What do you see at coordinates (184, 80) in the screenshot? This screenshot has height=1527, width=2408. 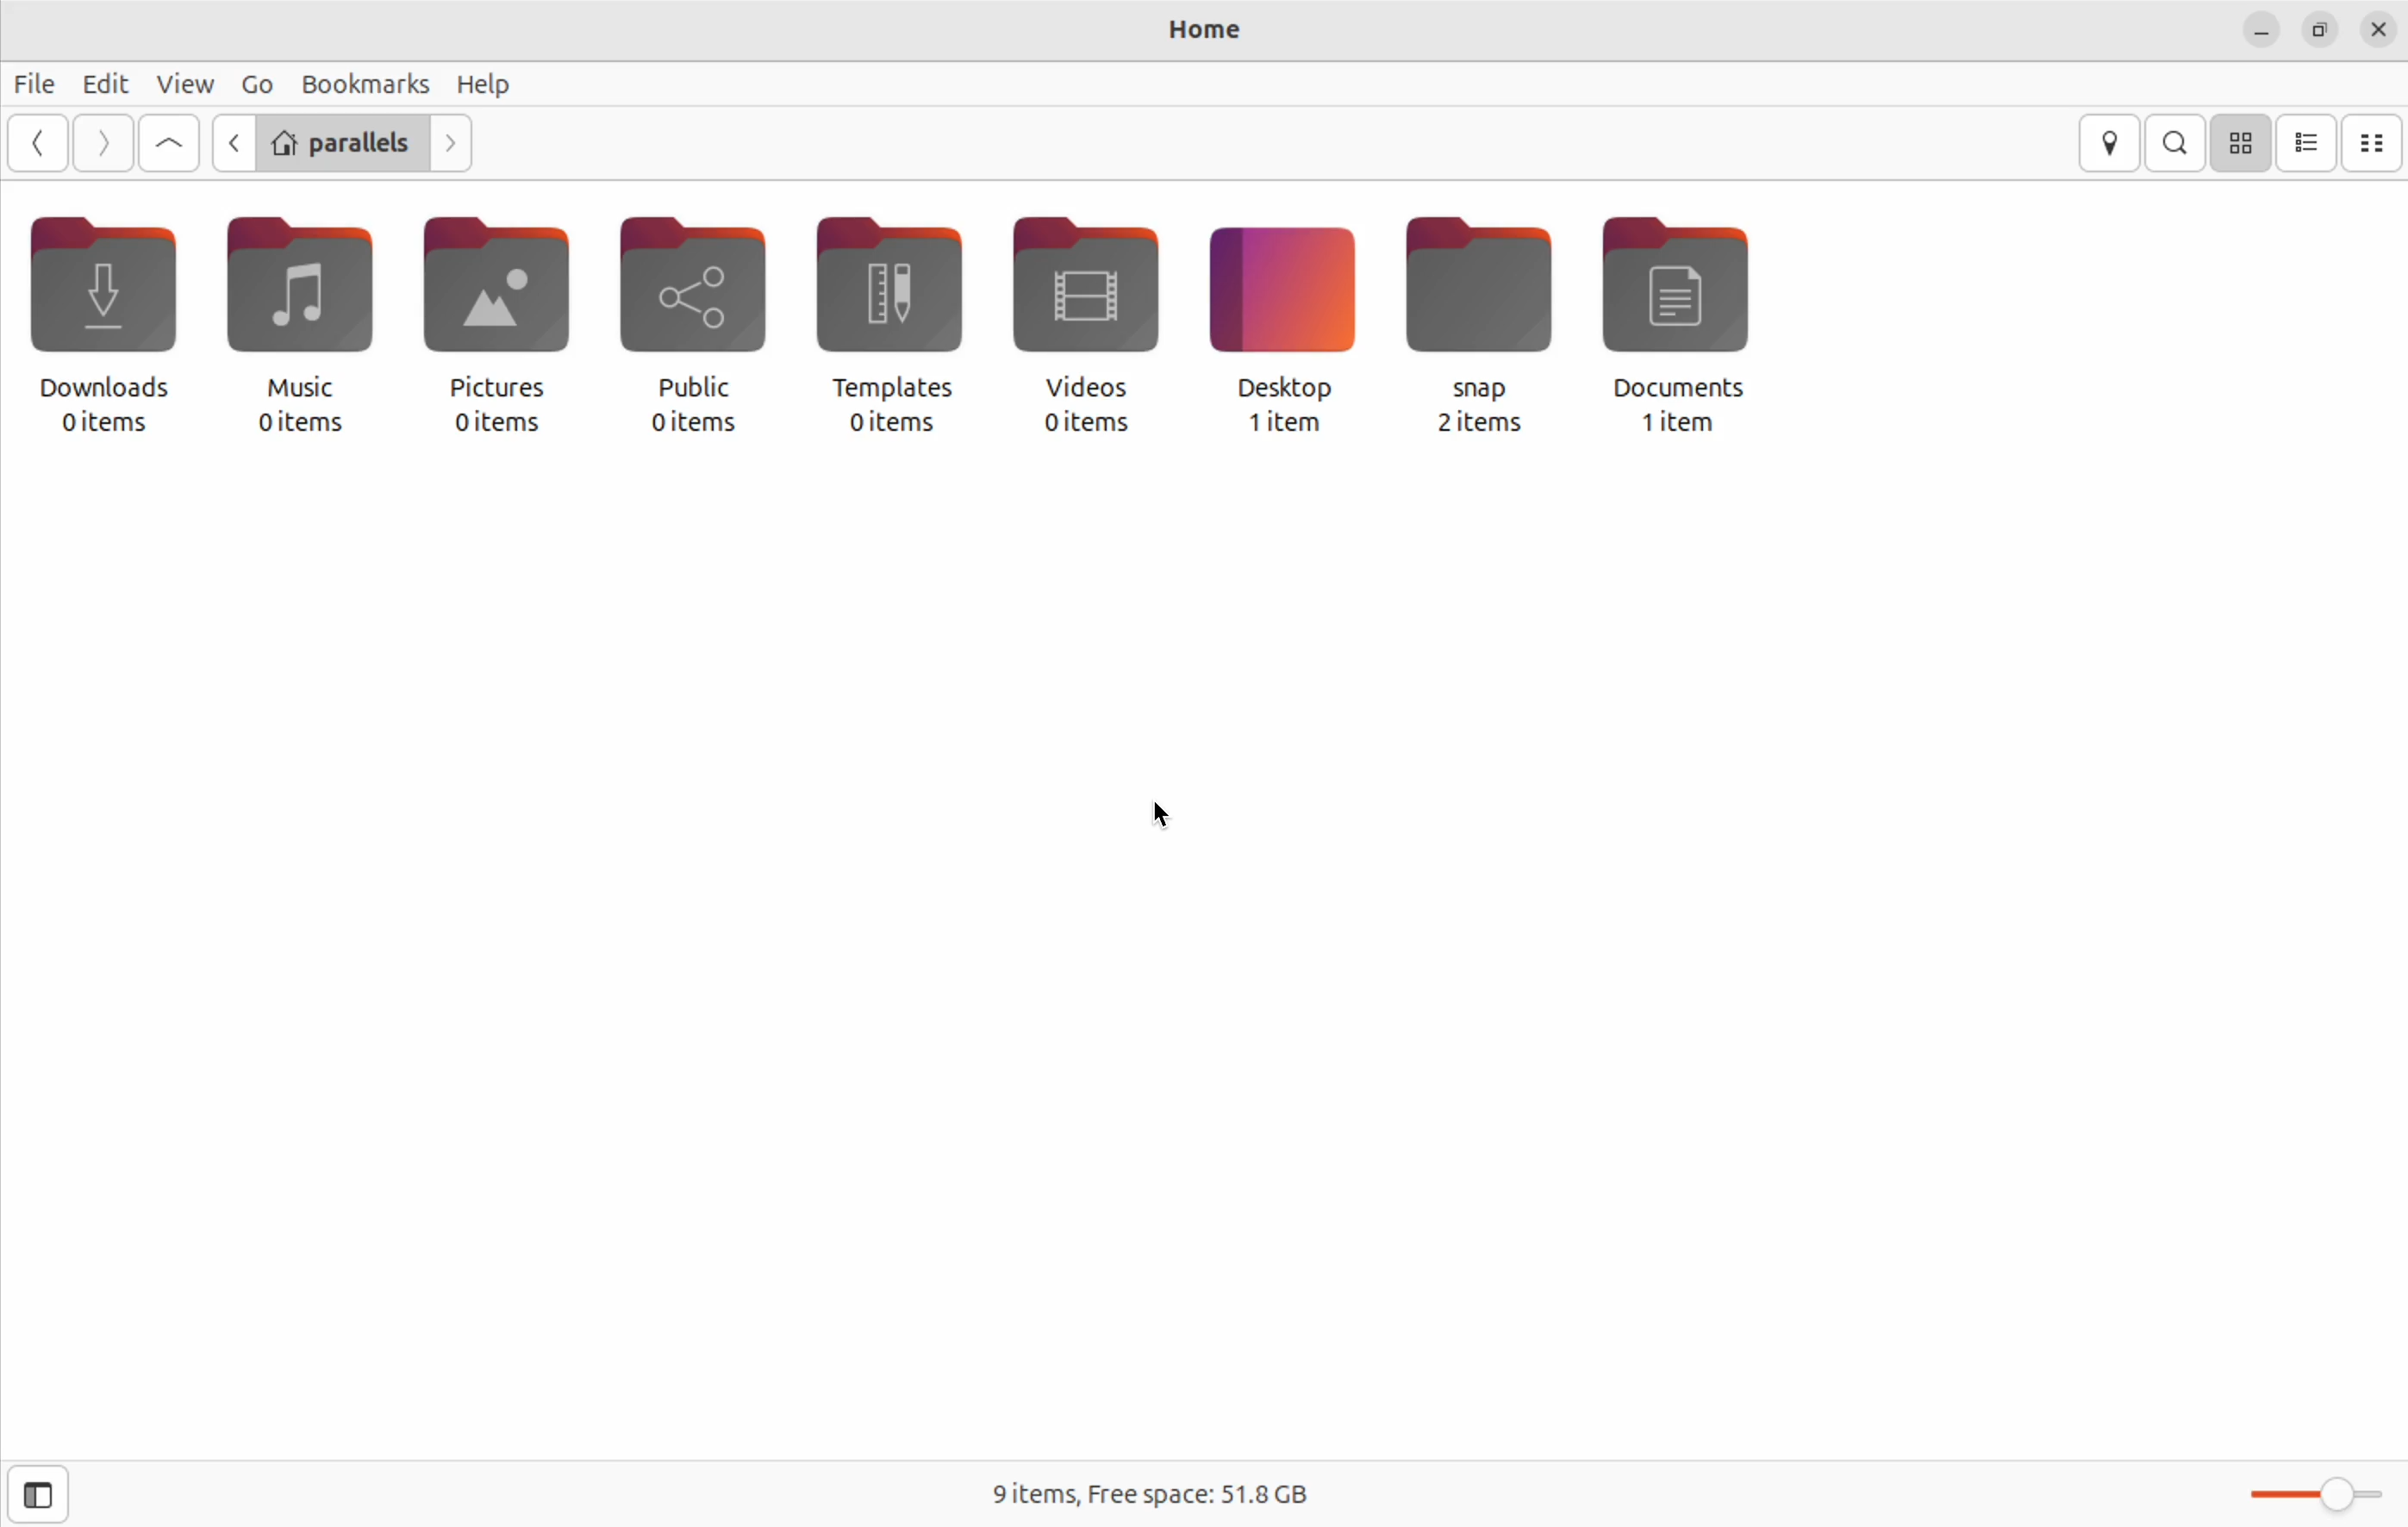 I see `view ` at bounding box center [184, 80].